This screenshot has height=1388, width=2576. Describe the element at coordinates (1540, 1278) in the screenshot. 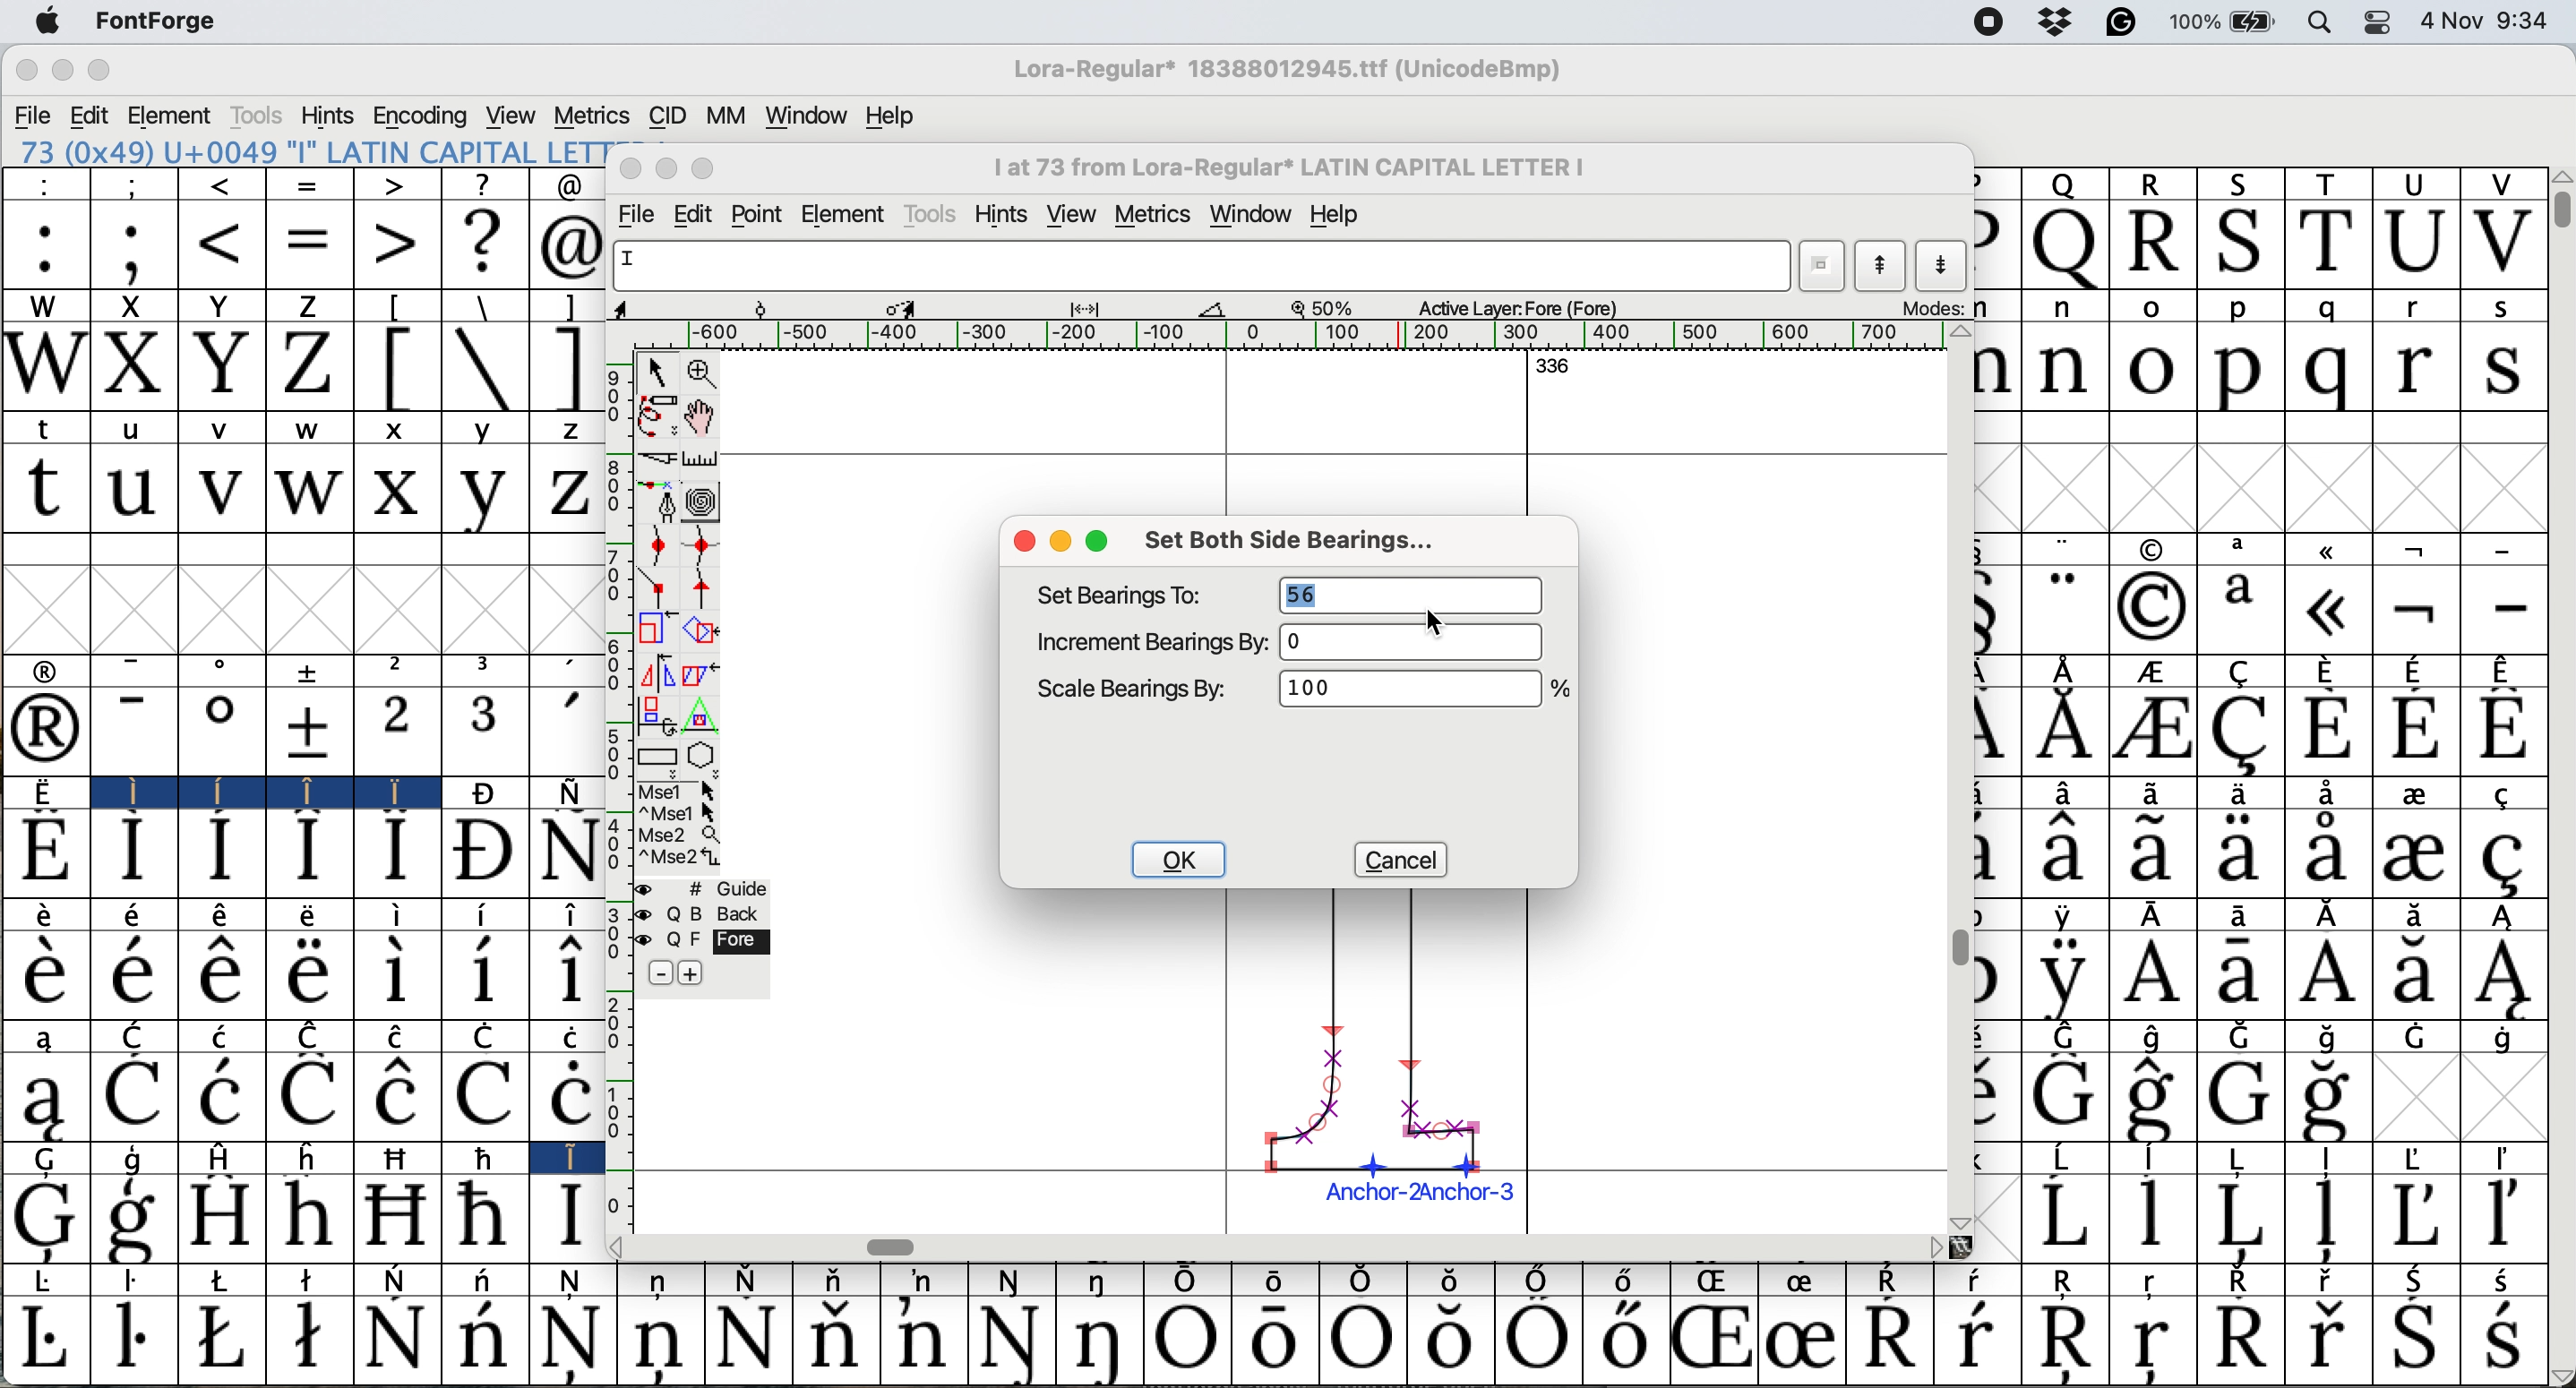

I see `Symbol` at that location.